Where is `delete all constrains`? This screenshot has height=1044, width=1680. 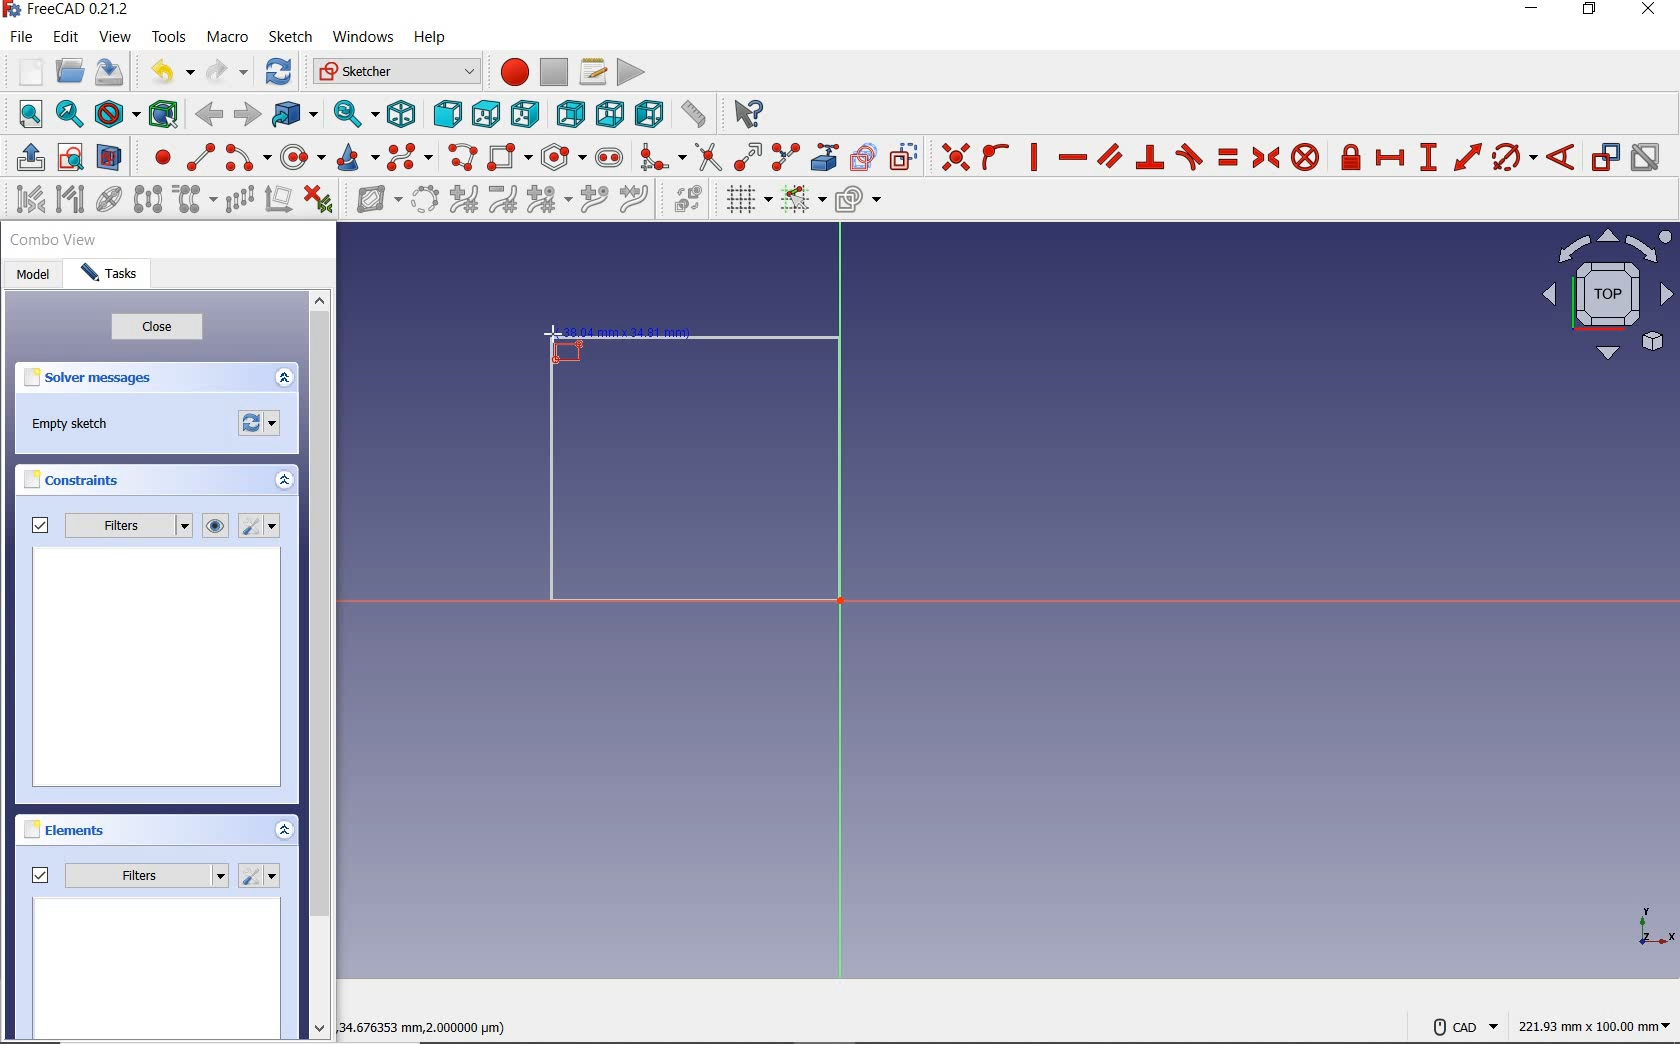 delete all constrains is located at coordinates (319, 201).